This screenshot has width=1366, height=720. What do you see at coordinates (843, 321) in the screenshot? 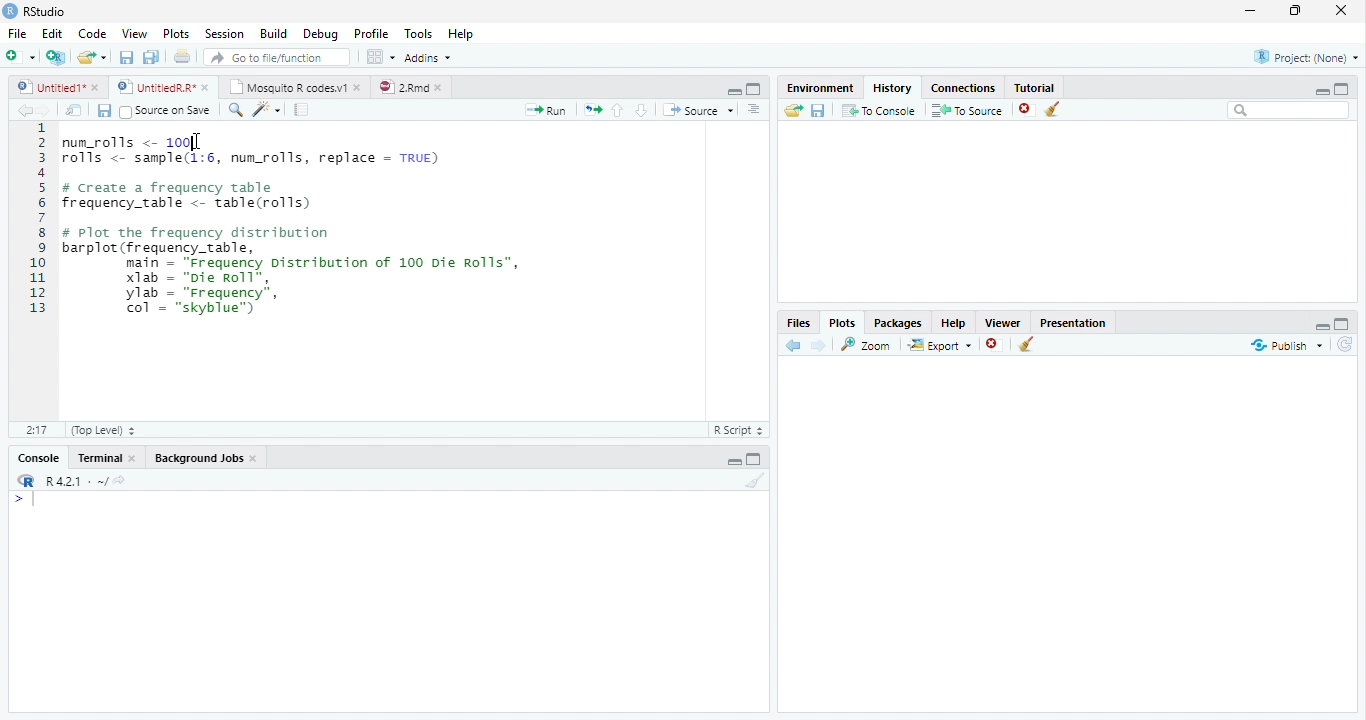
I see `Plots` at bounding box center [843, 321].